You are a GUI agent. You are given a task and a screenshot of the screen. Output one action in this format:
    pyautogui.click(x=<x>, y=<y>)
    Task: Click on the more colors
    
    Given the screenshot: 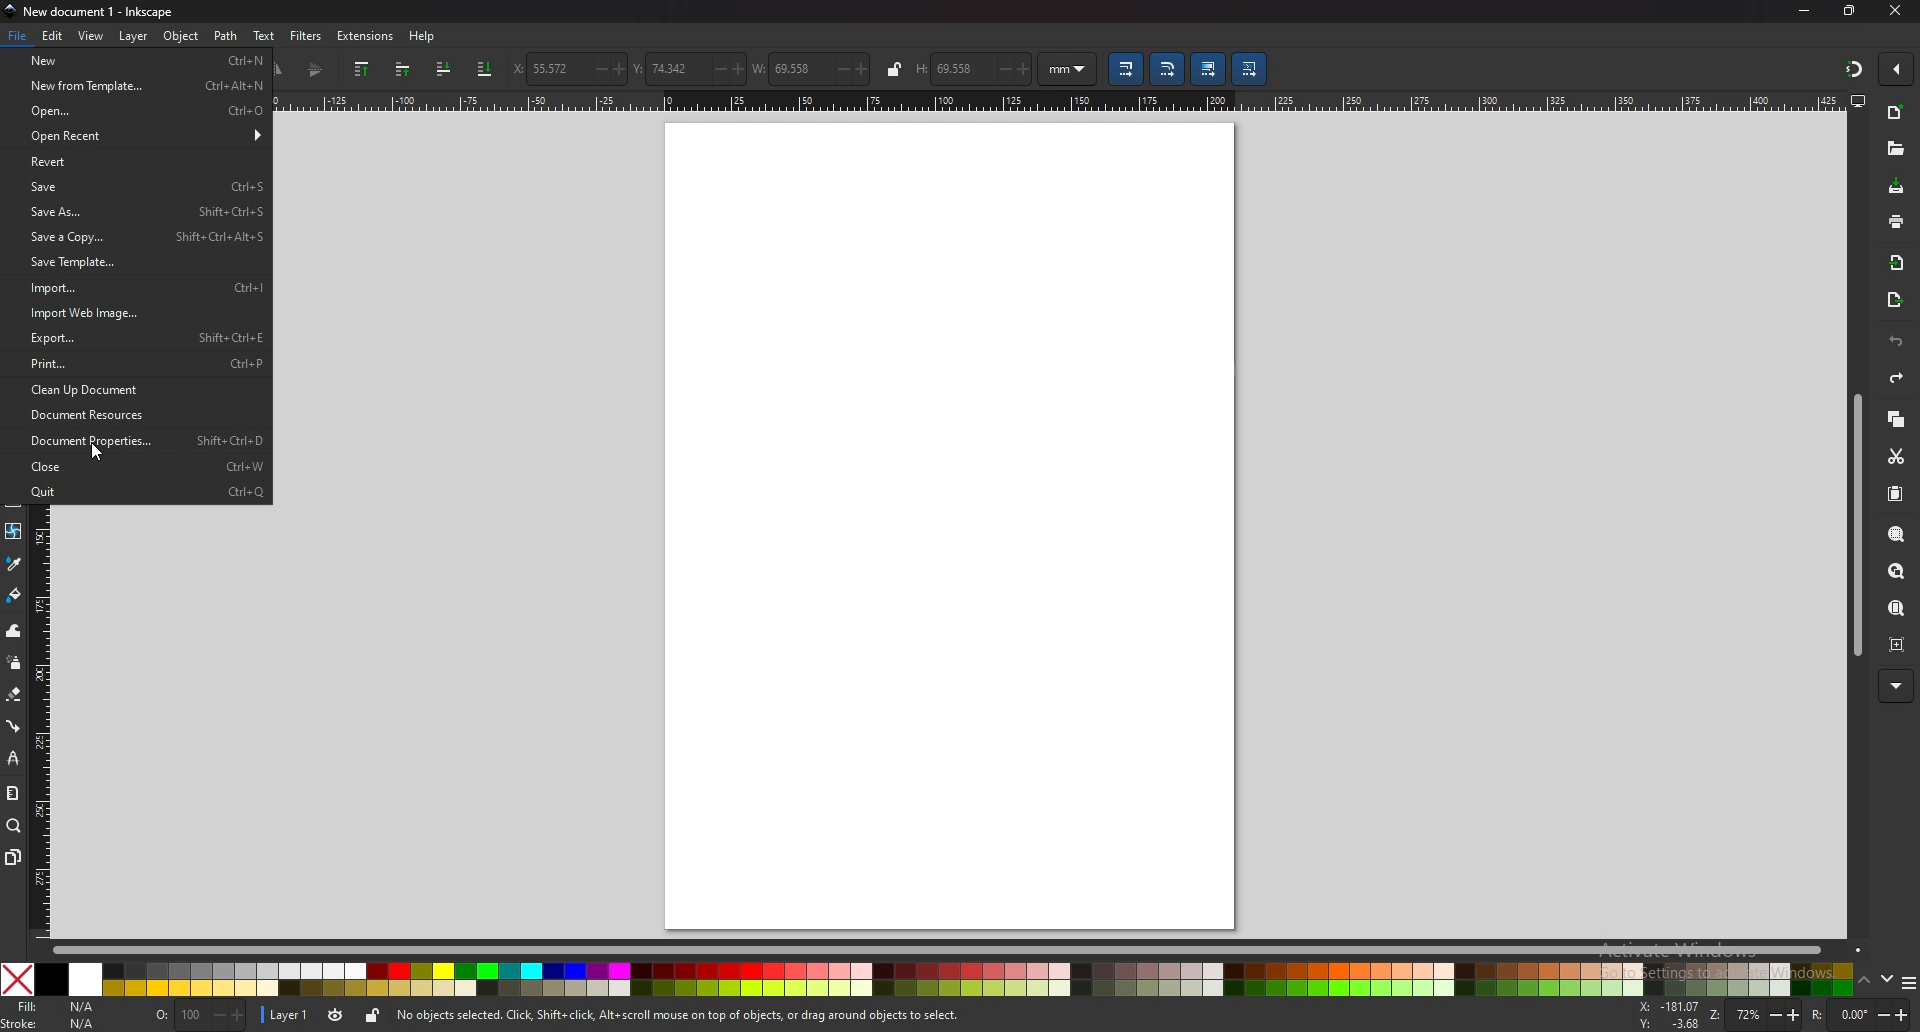 What is the action you would take?
    pyautogui.click(x=1908, y=979)
    